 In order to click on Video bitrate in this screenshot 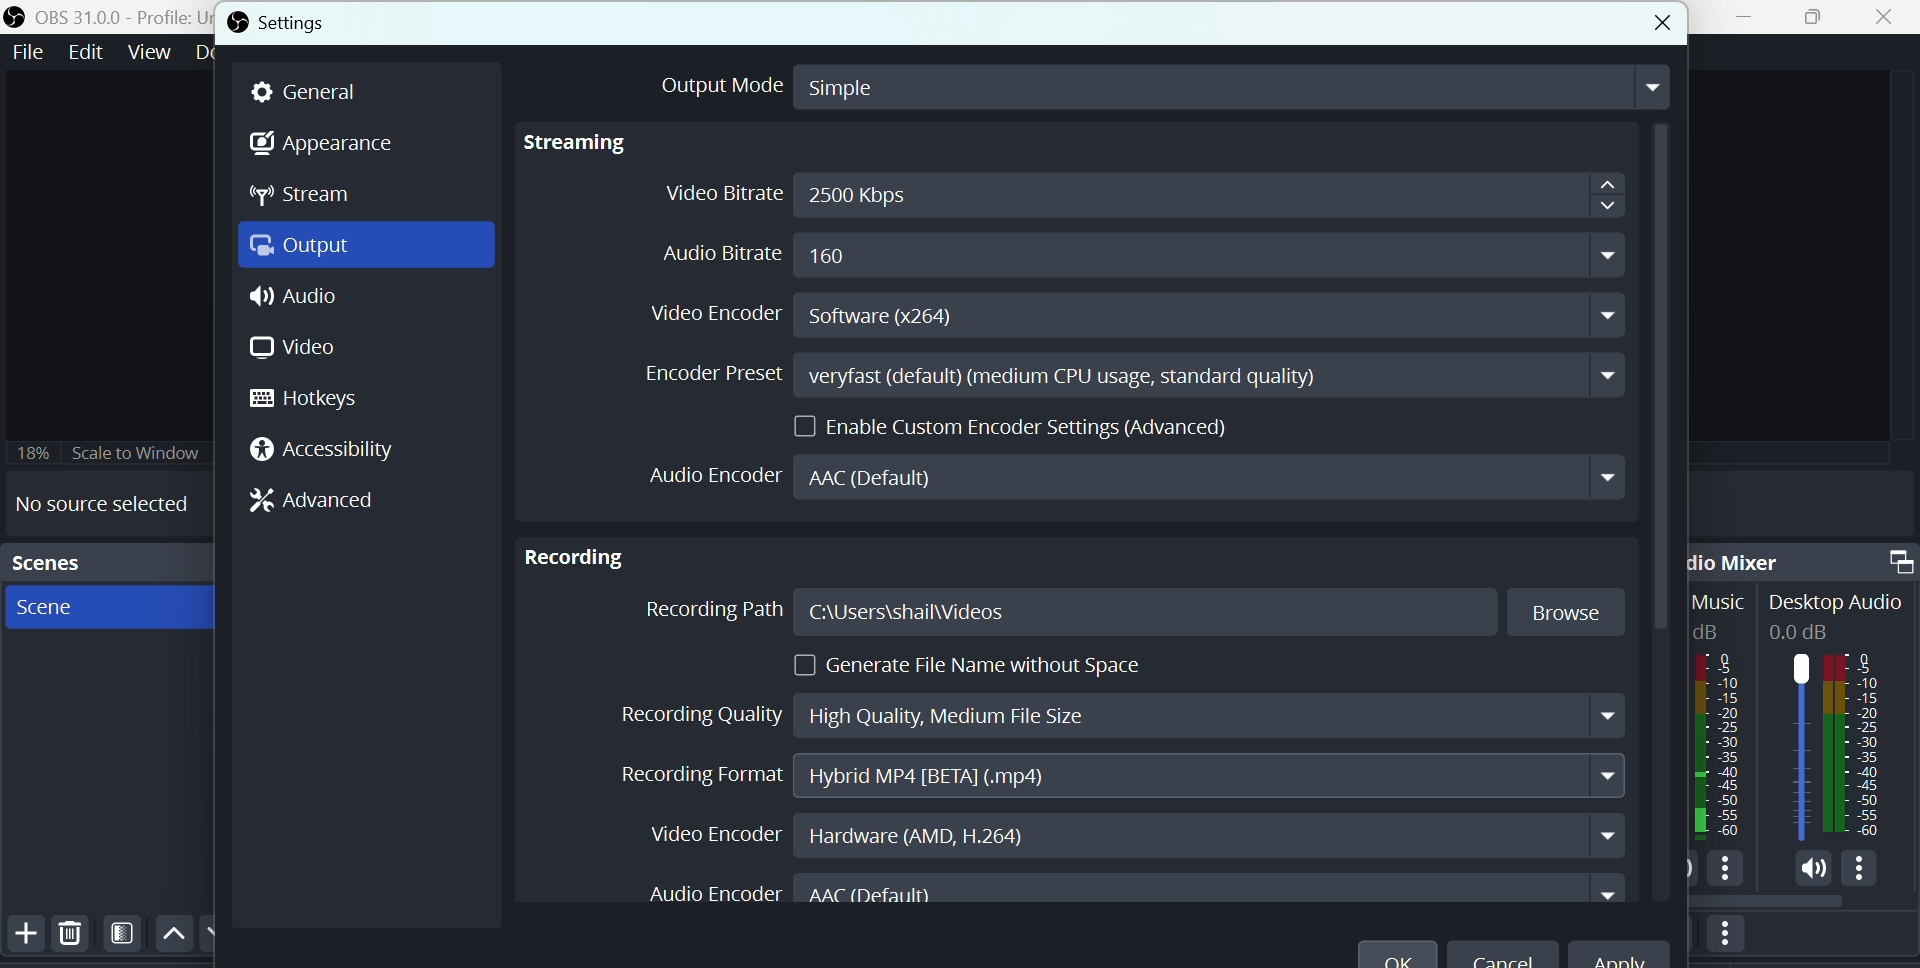, I will do `click(1135, 193)`.